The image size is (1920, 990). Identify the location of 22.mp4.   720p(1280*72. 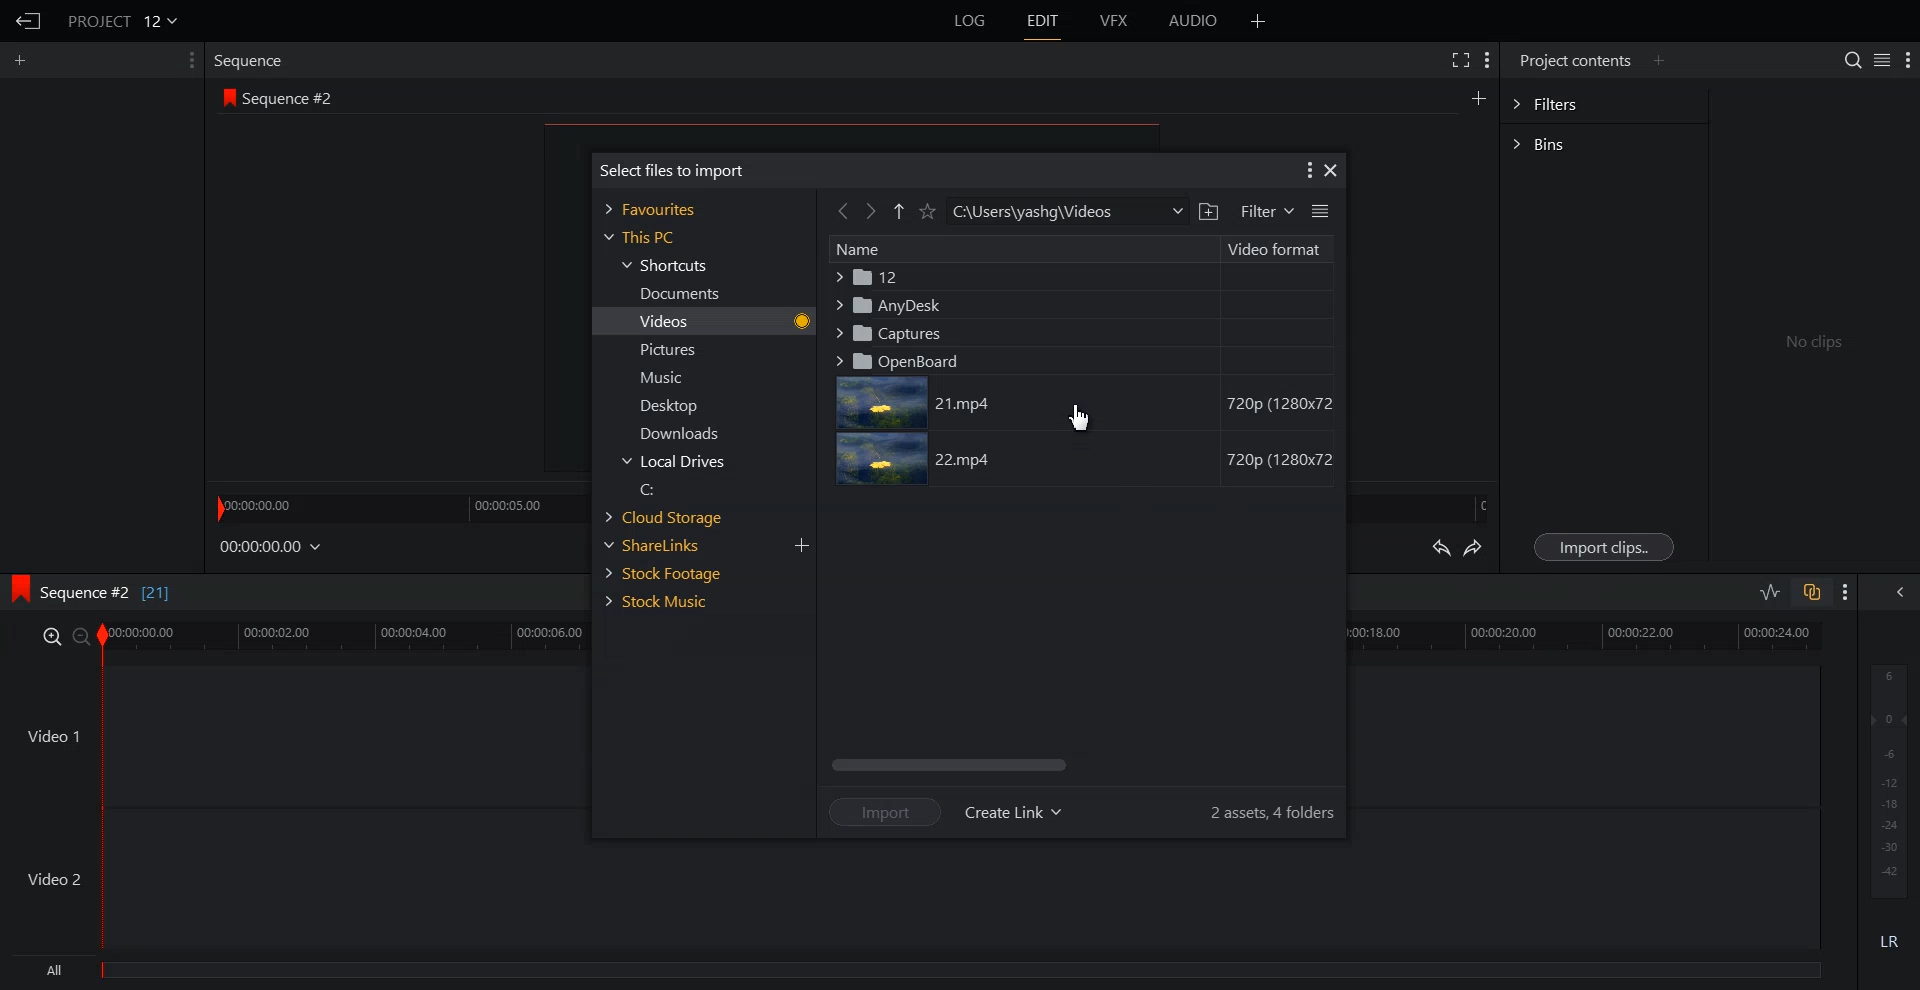
(1085, 460).